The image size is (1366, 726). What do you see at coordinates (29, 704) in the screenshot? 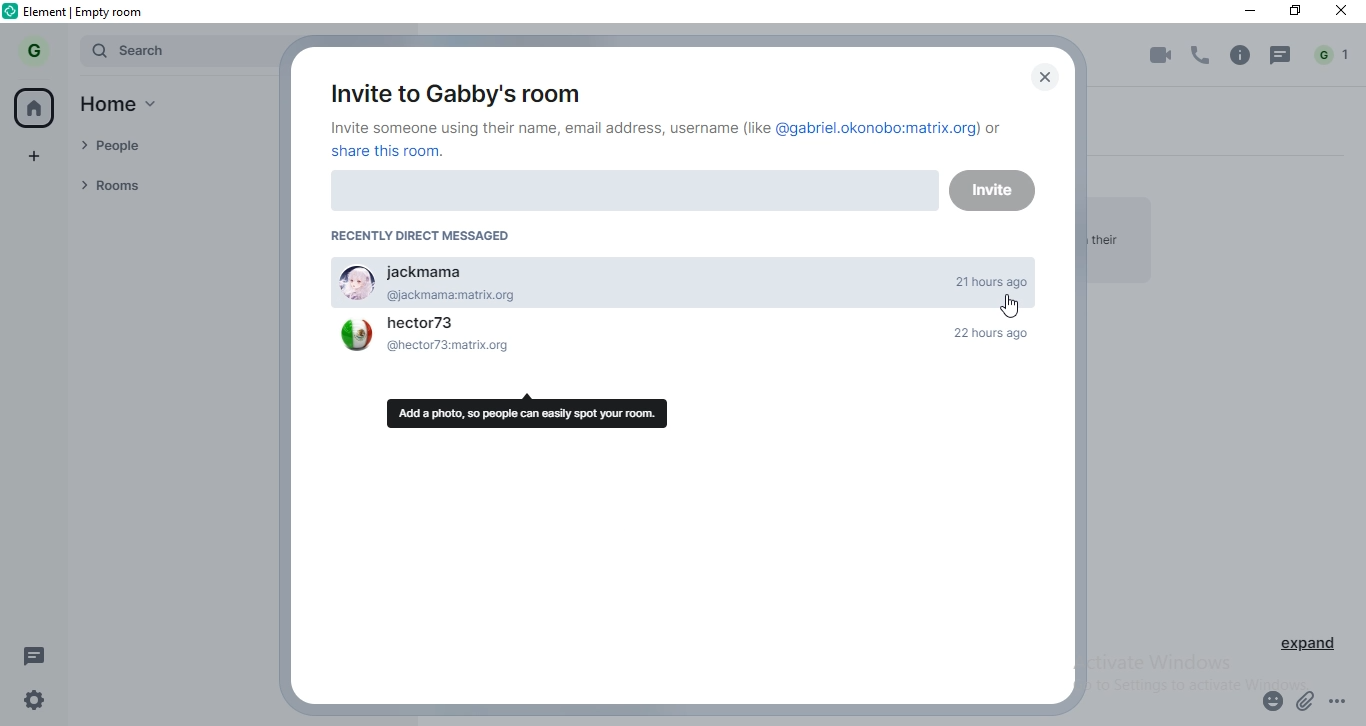
I see `settings` at bounding box center [29, 704].